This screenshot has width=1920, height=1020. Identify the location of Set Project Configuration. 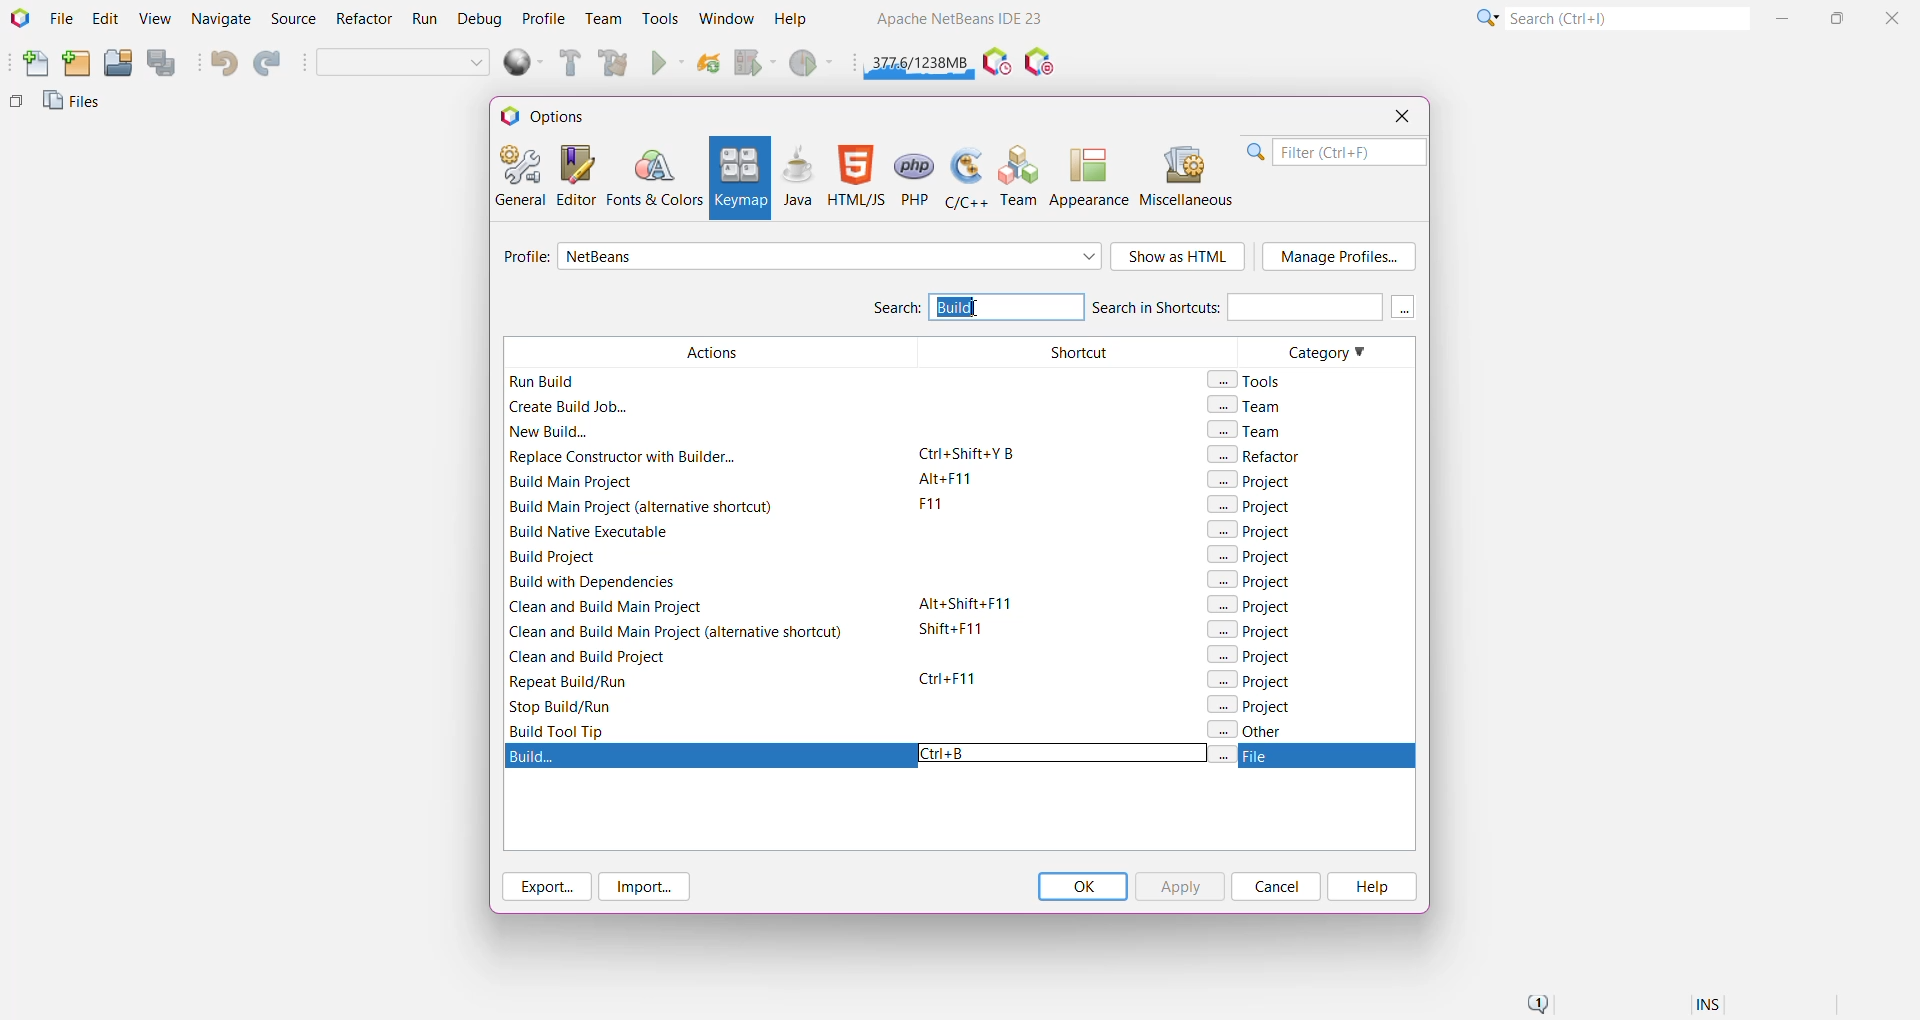
(404, 64).